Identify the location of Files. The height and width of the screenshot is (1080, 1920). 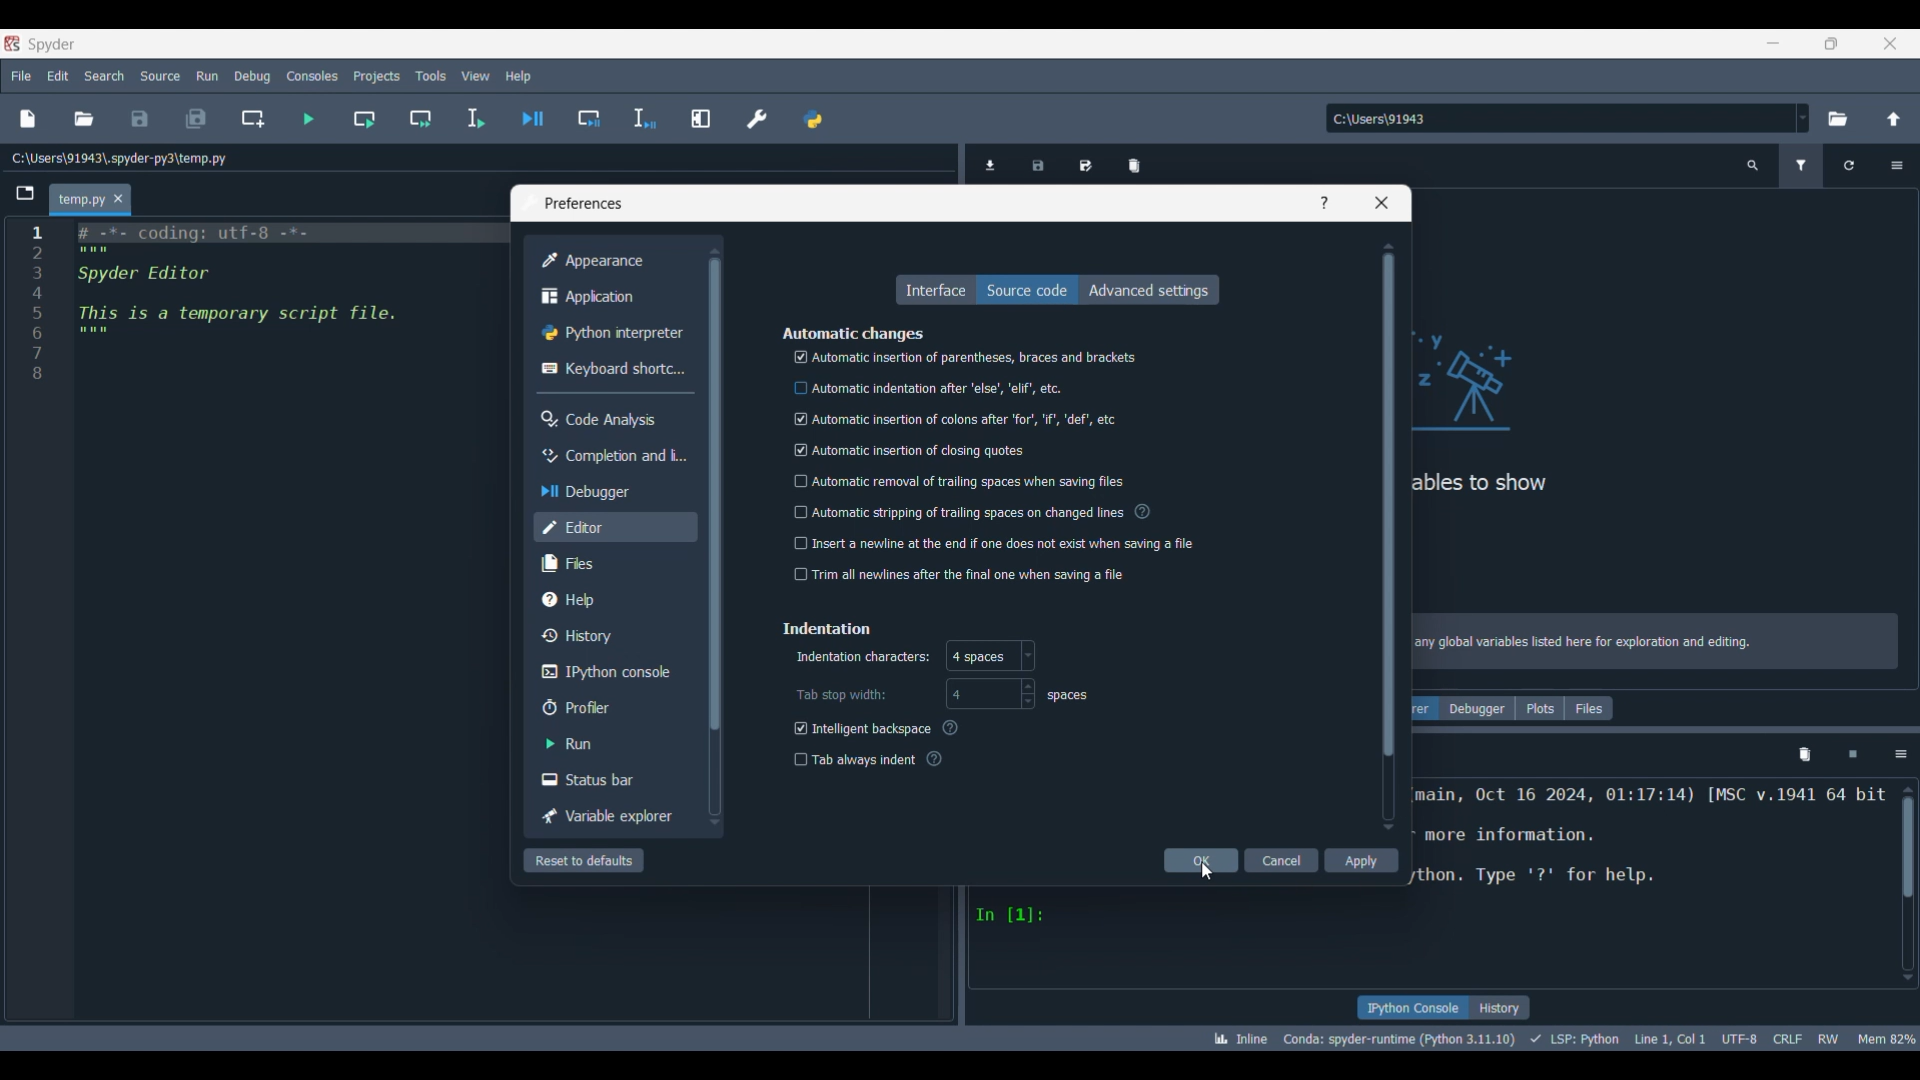
(1589, 708).